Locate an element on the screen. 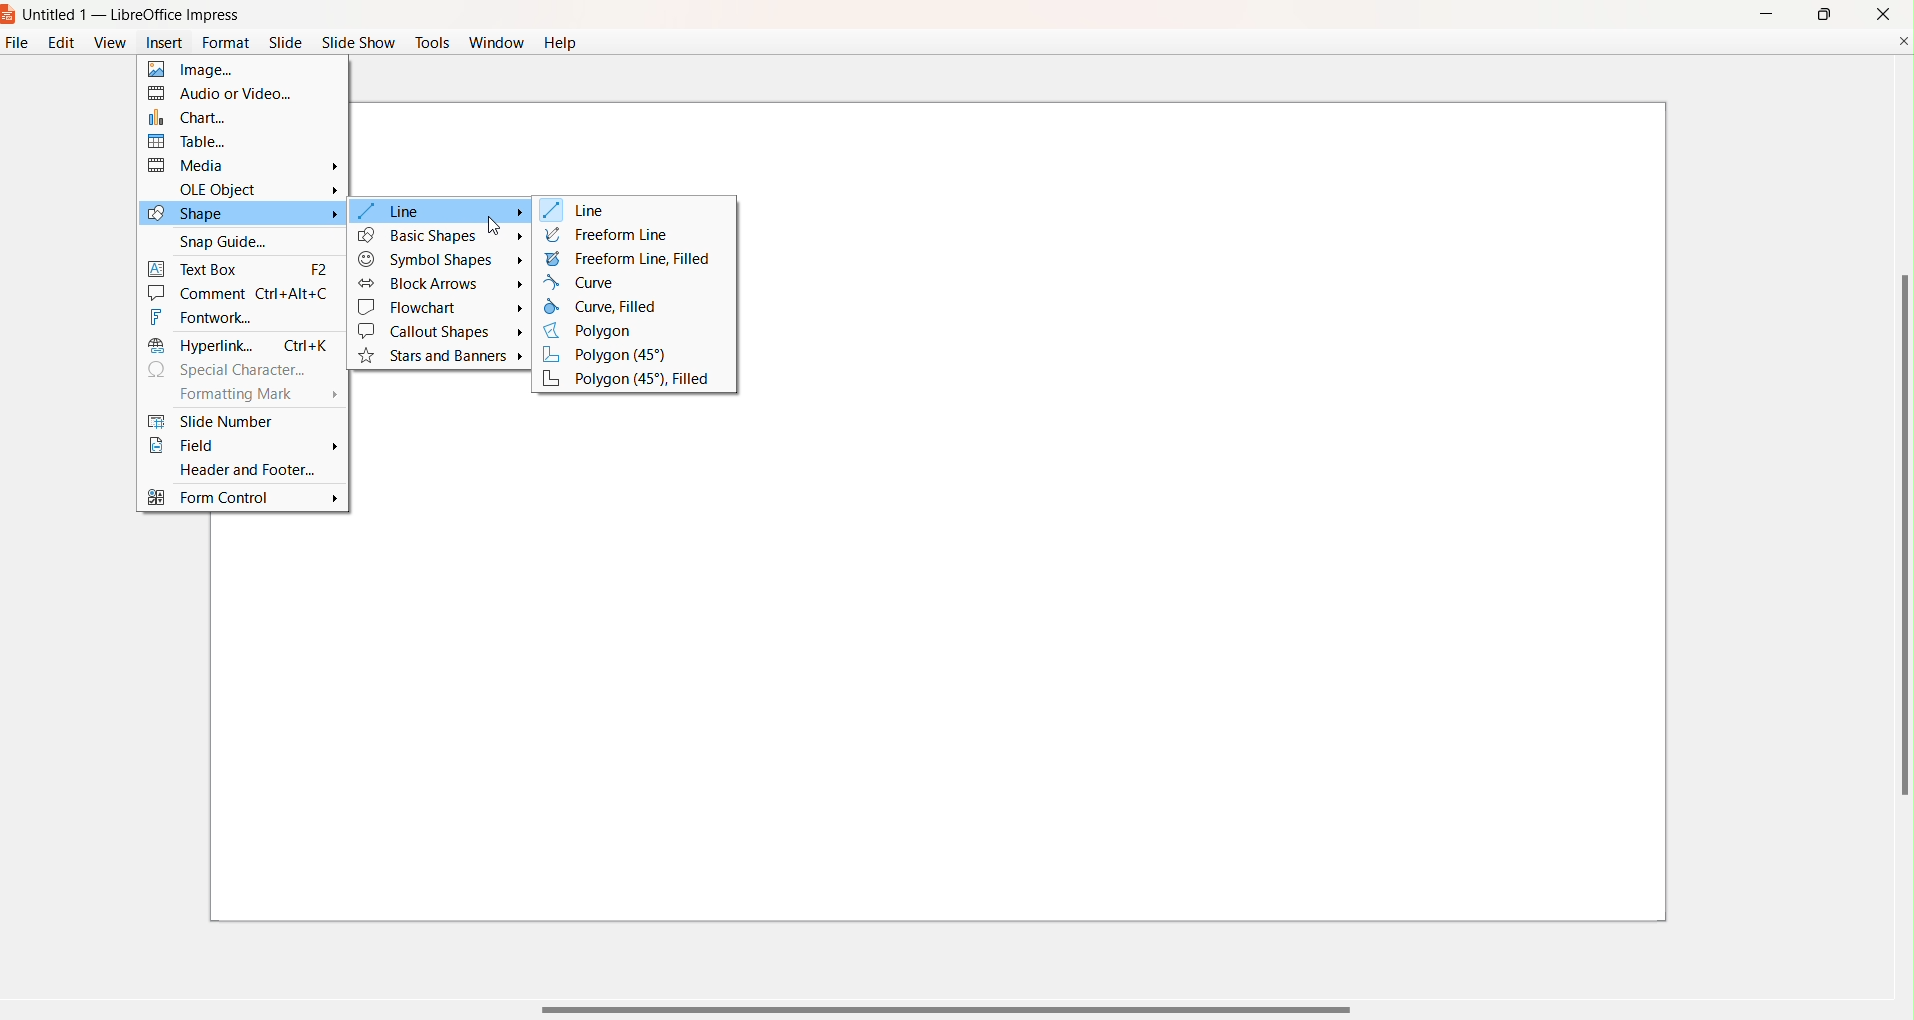 The height and width of the screenshot is (1020, 1914). Block Arrows is located at coordinates (440, 284).